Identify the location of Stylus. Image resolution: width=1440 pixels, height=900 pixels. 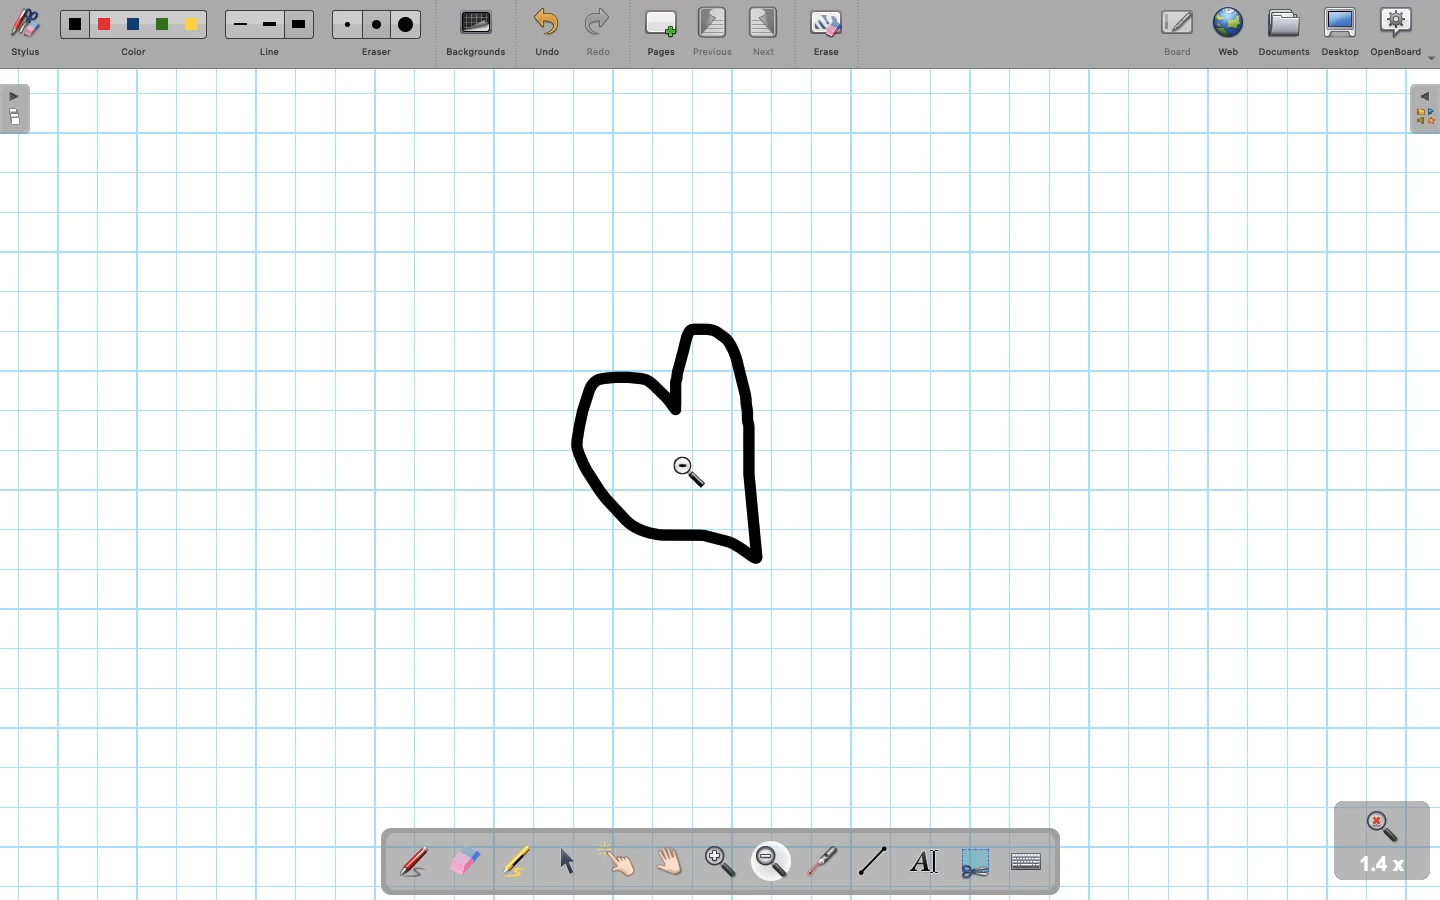
(413, 861).